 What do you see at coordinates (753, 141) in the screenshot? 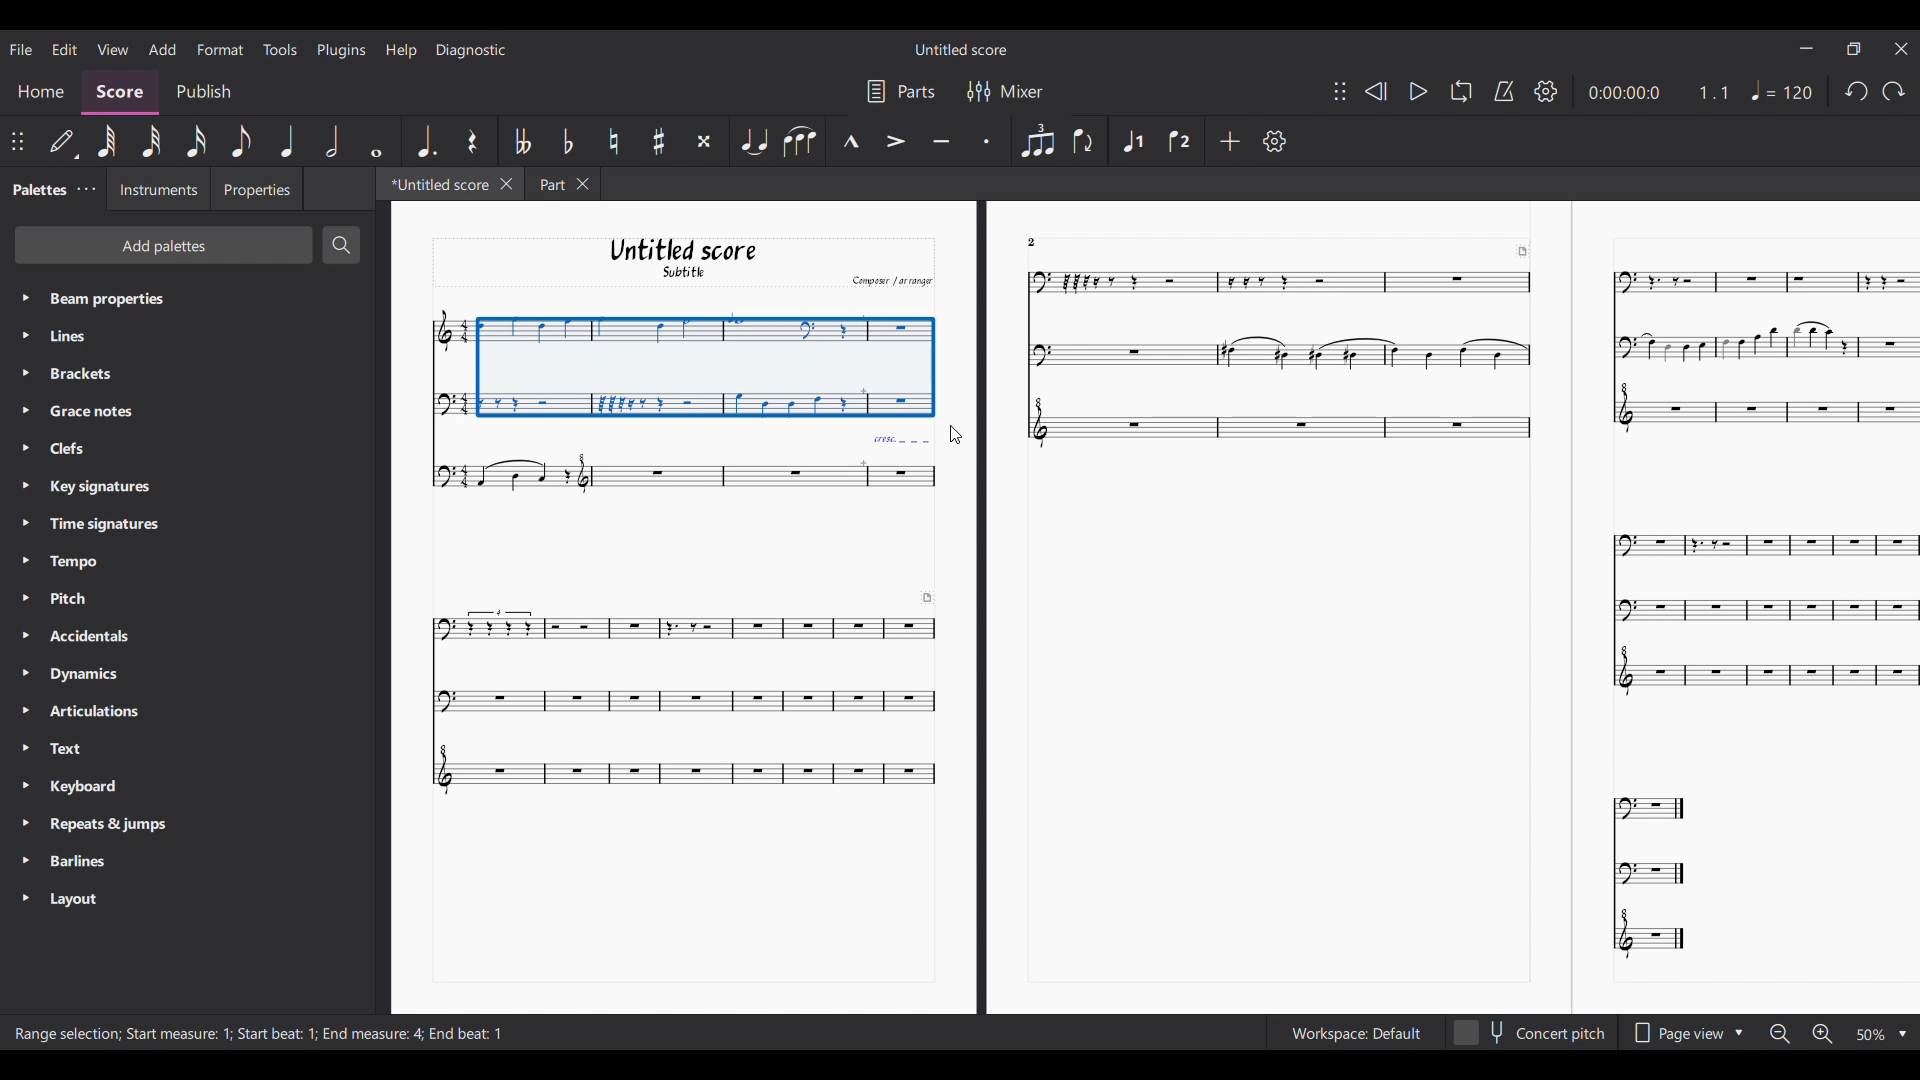
I see `Tie` at bounding box center [753, 141].